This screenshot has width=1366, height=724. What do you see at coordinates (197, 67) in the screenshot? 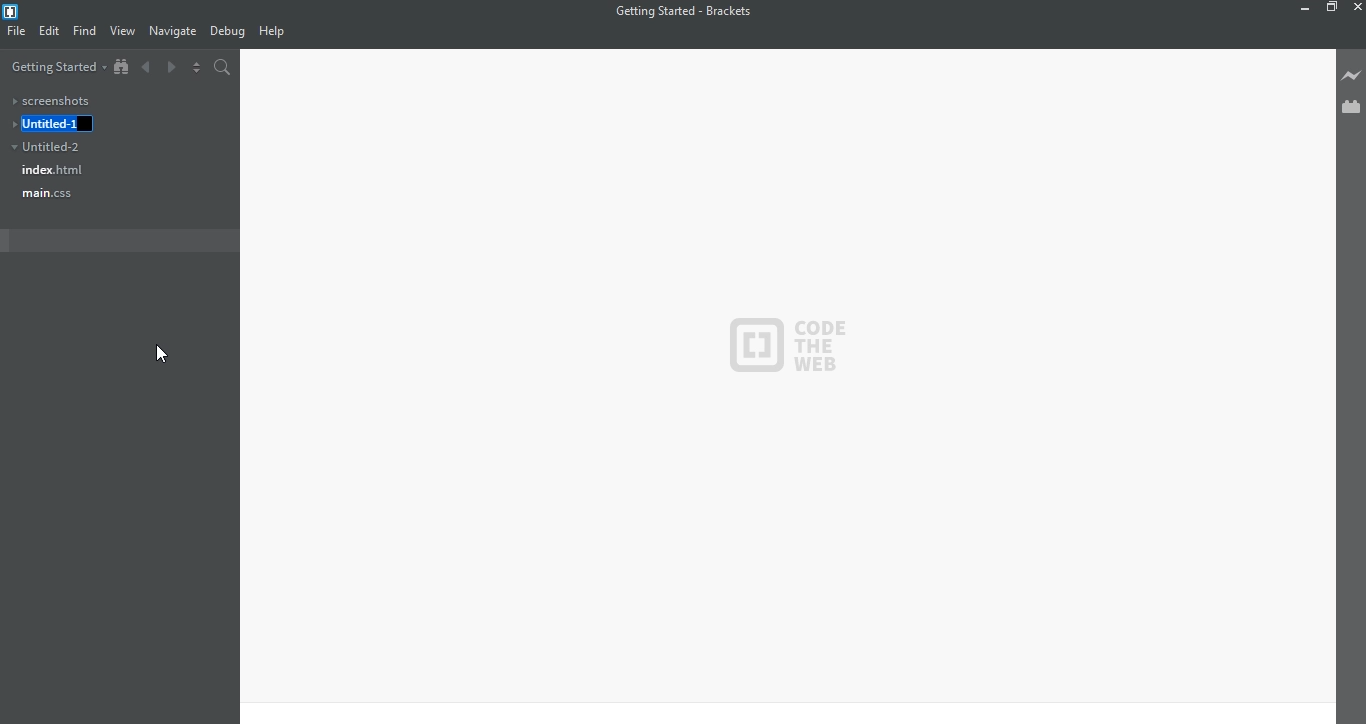
I see `toggle` at bounding box center [197, 67].